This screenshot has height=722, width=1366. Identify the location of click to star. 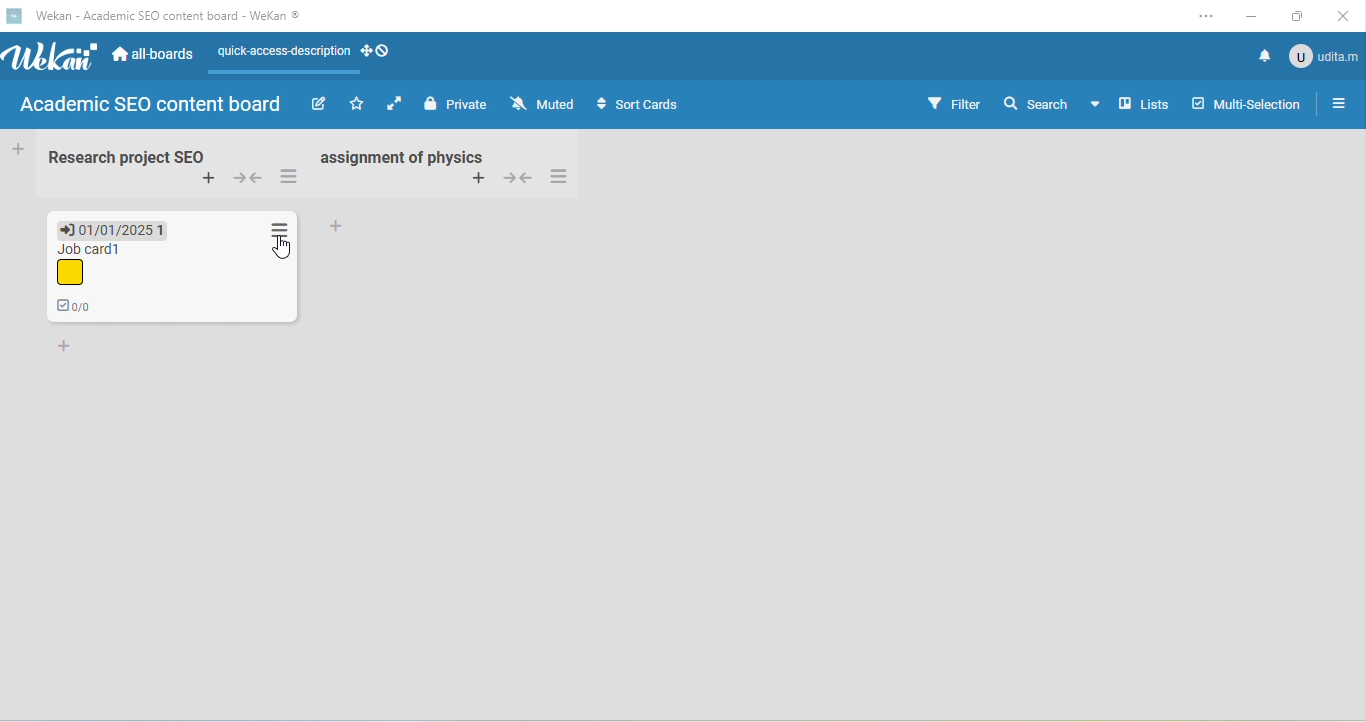
(357, 105).